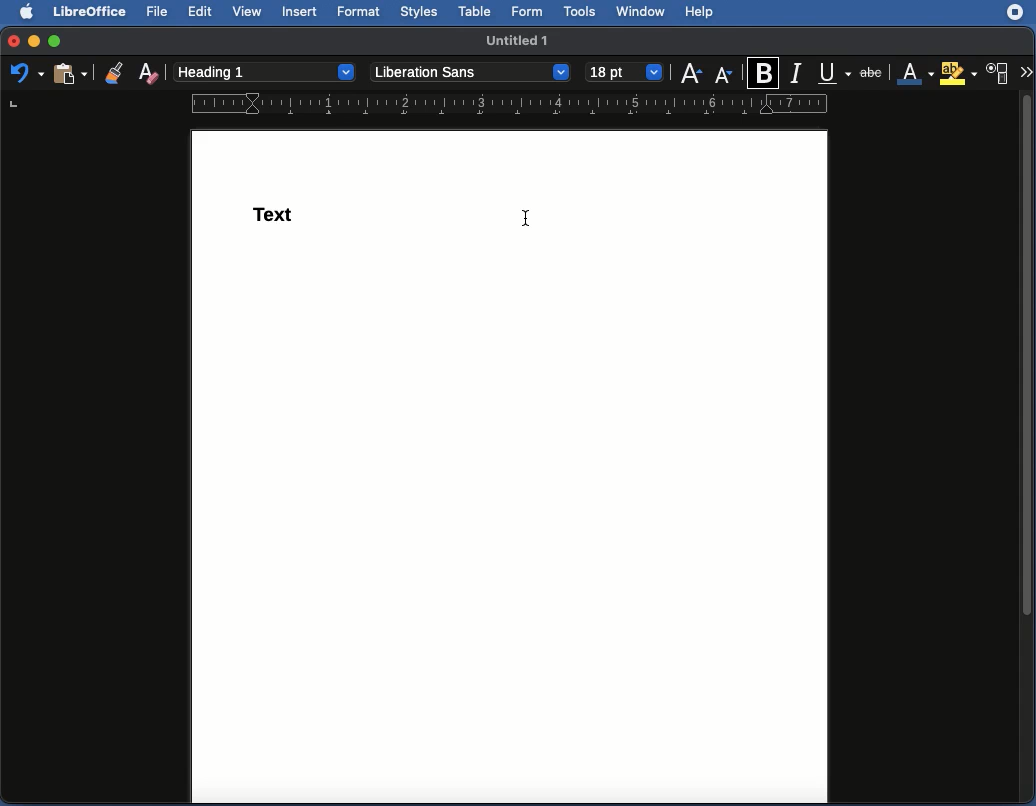 Image resolution: width=1036 pixels, height=806 pixels. What do you see at coordinates (153, 72) in the screenshot?
I see `Clear formatting` at bounding box center [153, 72].